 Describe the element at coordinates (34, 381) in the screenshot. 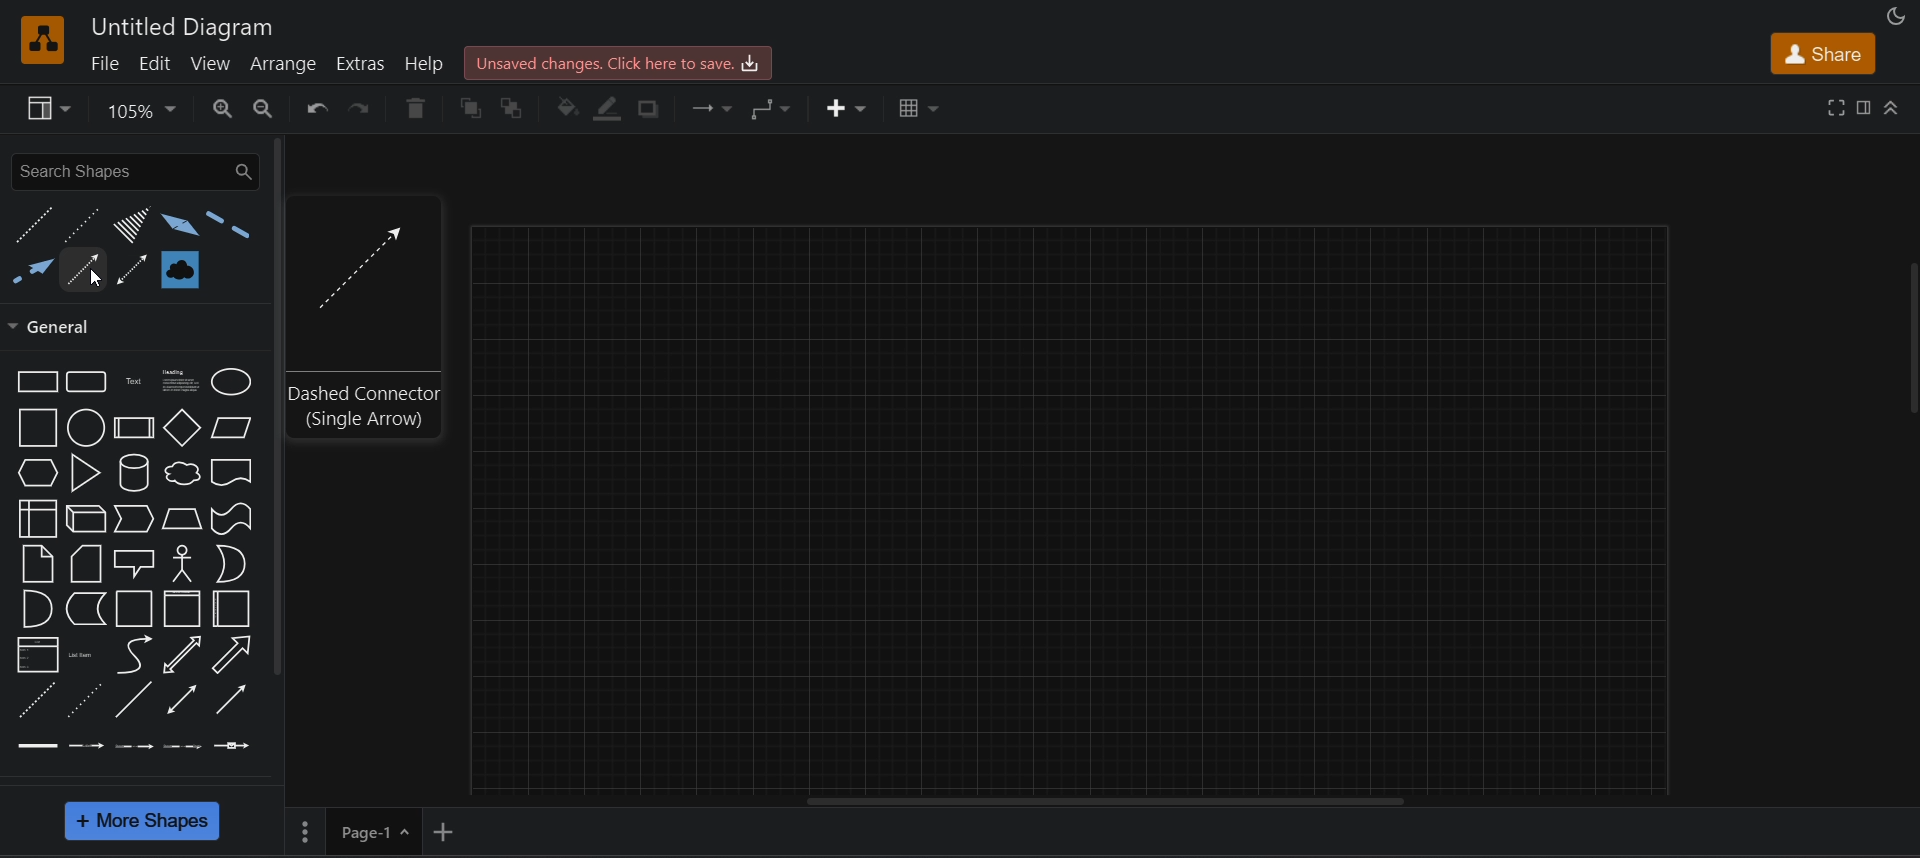

I see `rectangle` at that location.